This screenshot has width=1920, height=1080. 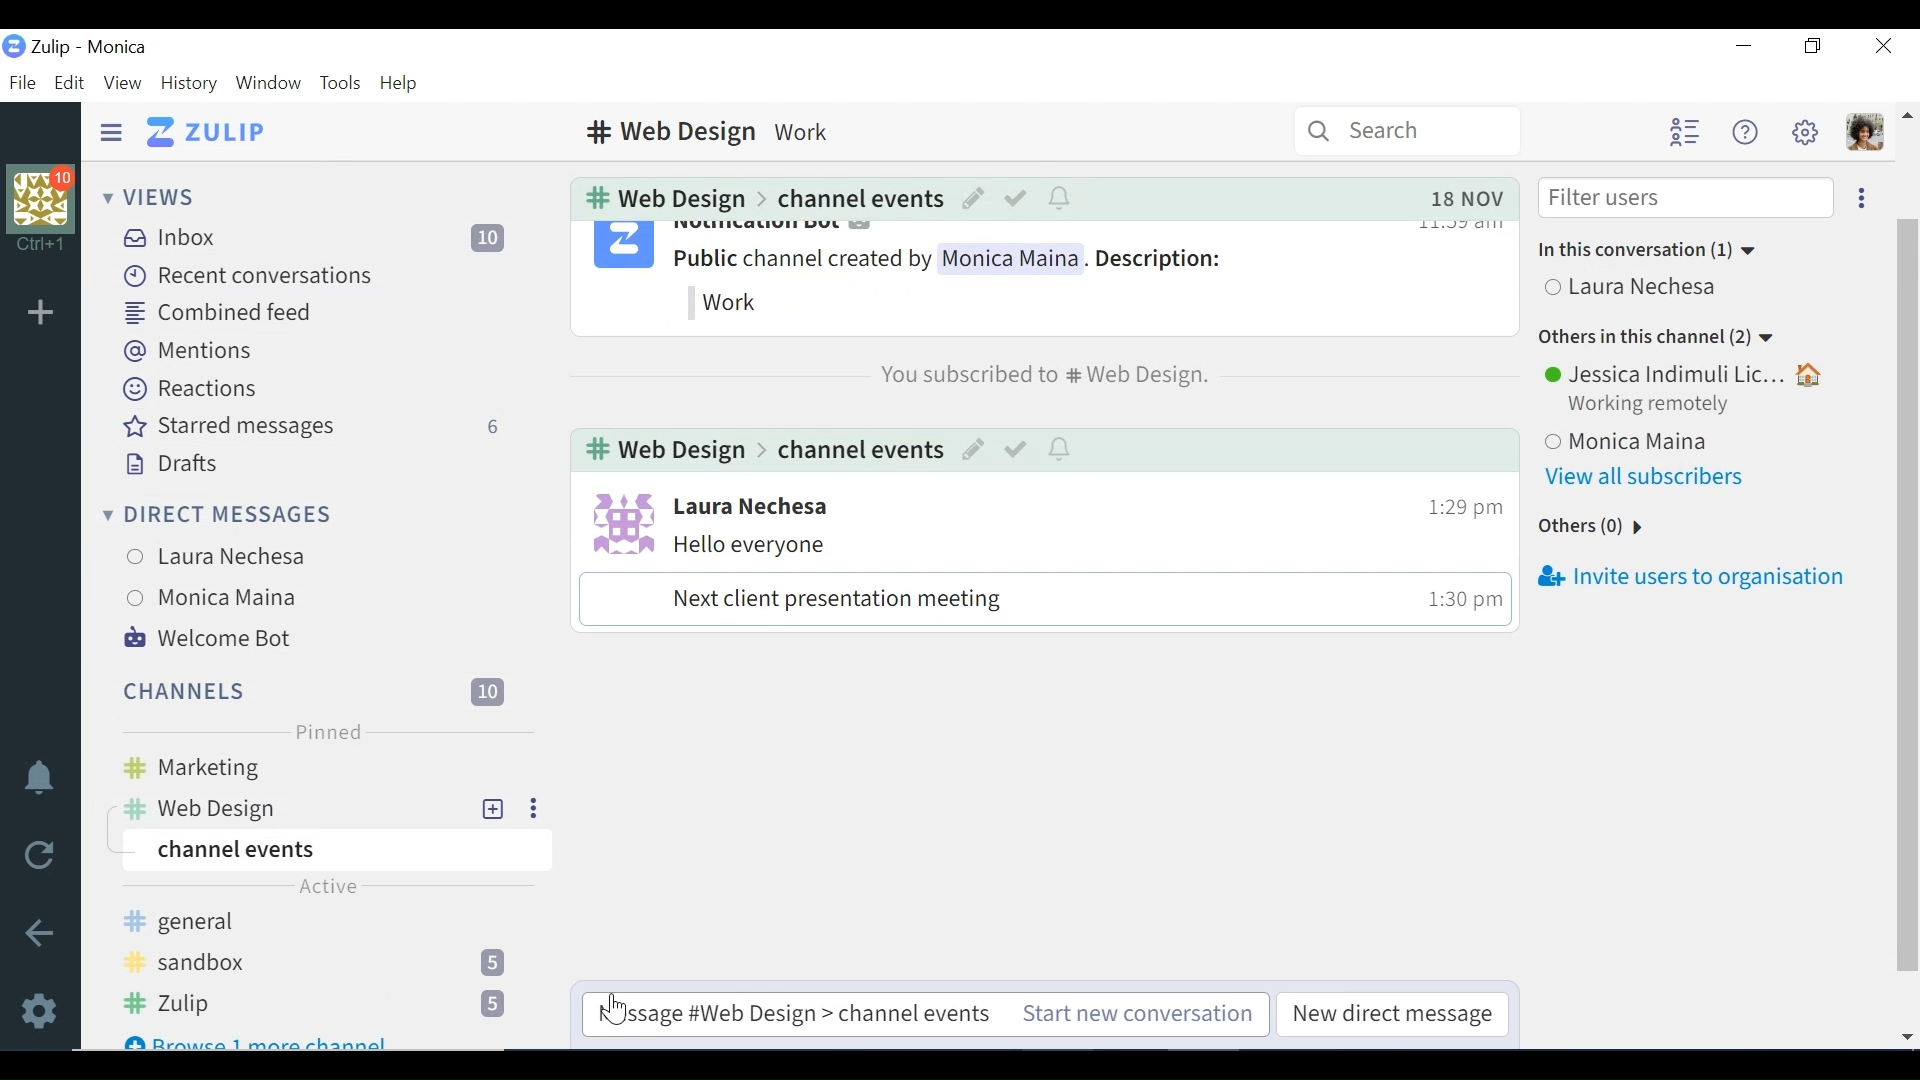 I want to click on time, so click(x=1456, y=602).